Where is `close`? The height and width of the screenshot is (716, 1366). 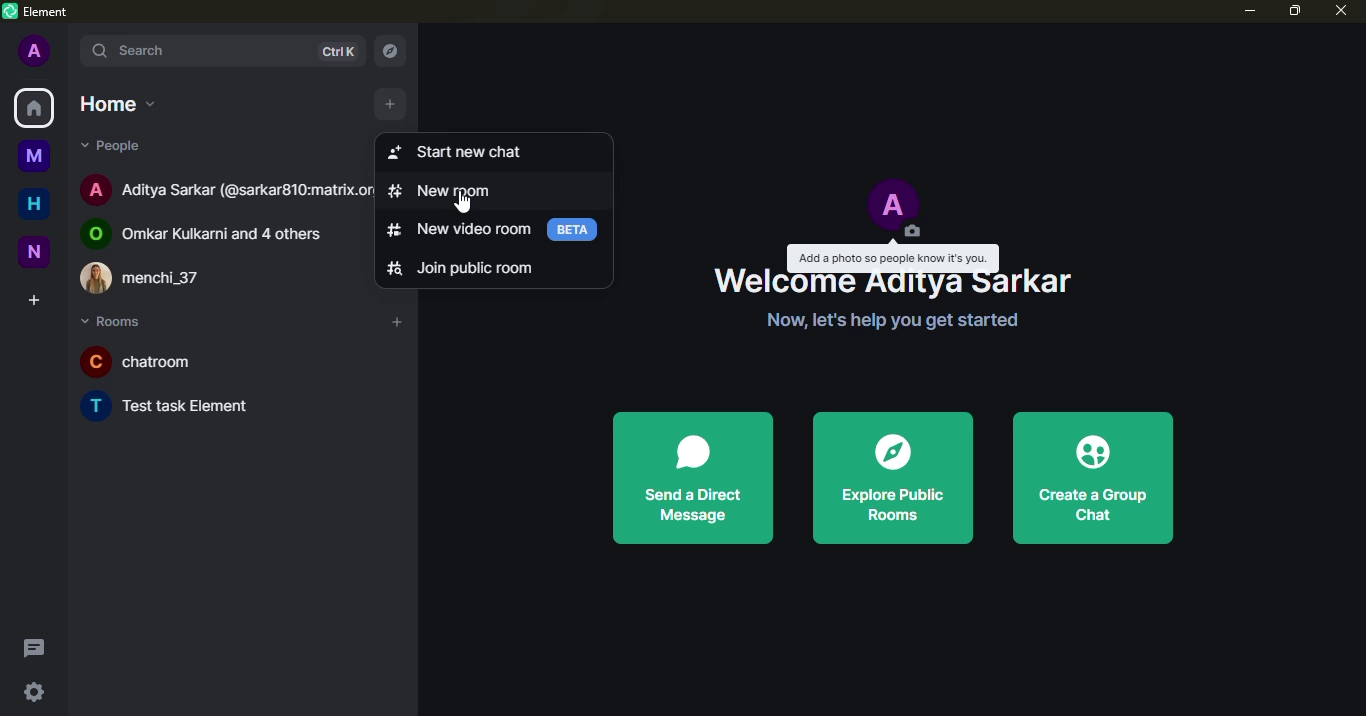
close is located at coordinates (1340, 13).